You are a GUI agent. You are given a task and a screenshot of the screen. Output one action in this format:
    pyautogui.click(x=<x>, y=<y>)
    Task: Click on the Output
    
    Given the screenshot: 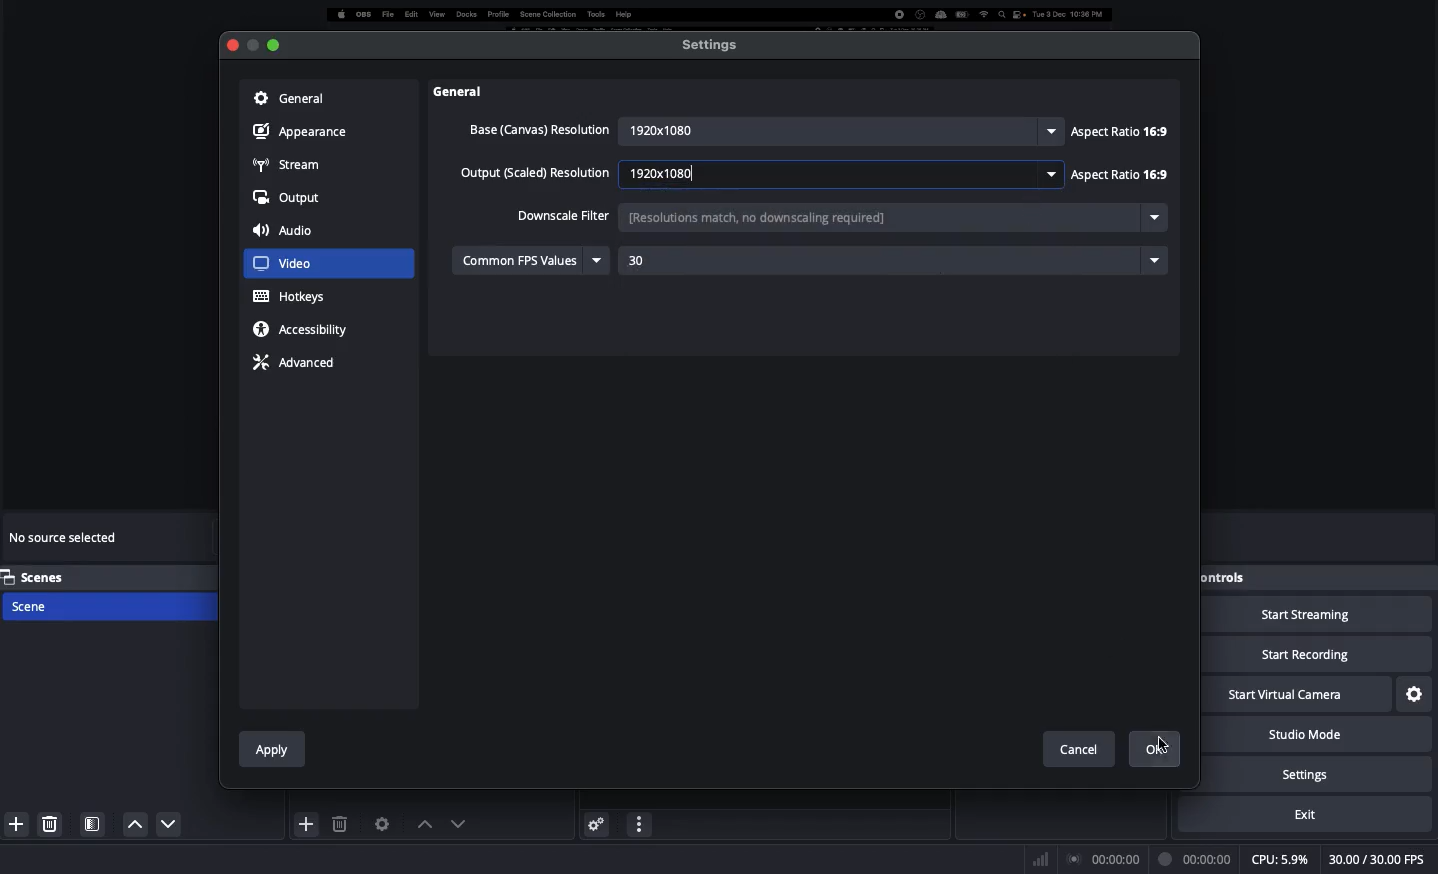 What is the action you would take?
    pyautogui.click(x=288, y=199)
    